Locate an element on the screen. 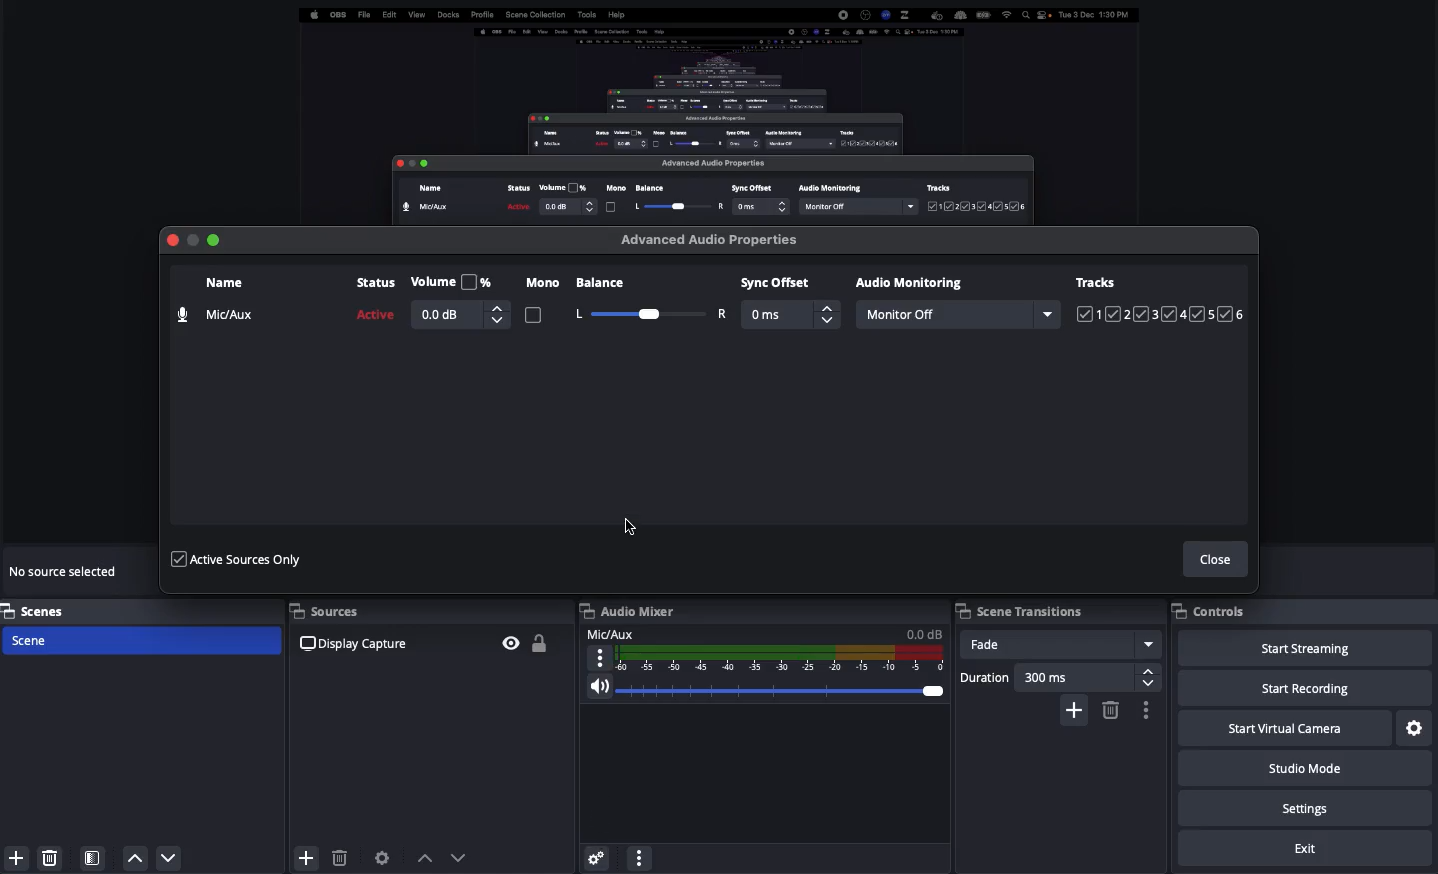  Start streaming is located at coordinates (1307, 648).